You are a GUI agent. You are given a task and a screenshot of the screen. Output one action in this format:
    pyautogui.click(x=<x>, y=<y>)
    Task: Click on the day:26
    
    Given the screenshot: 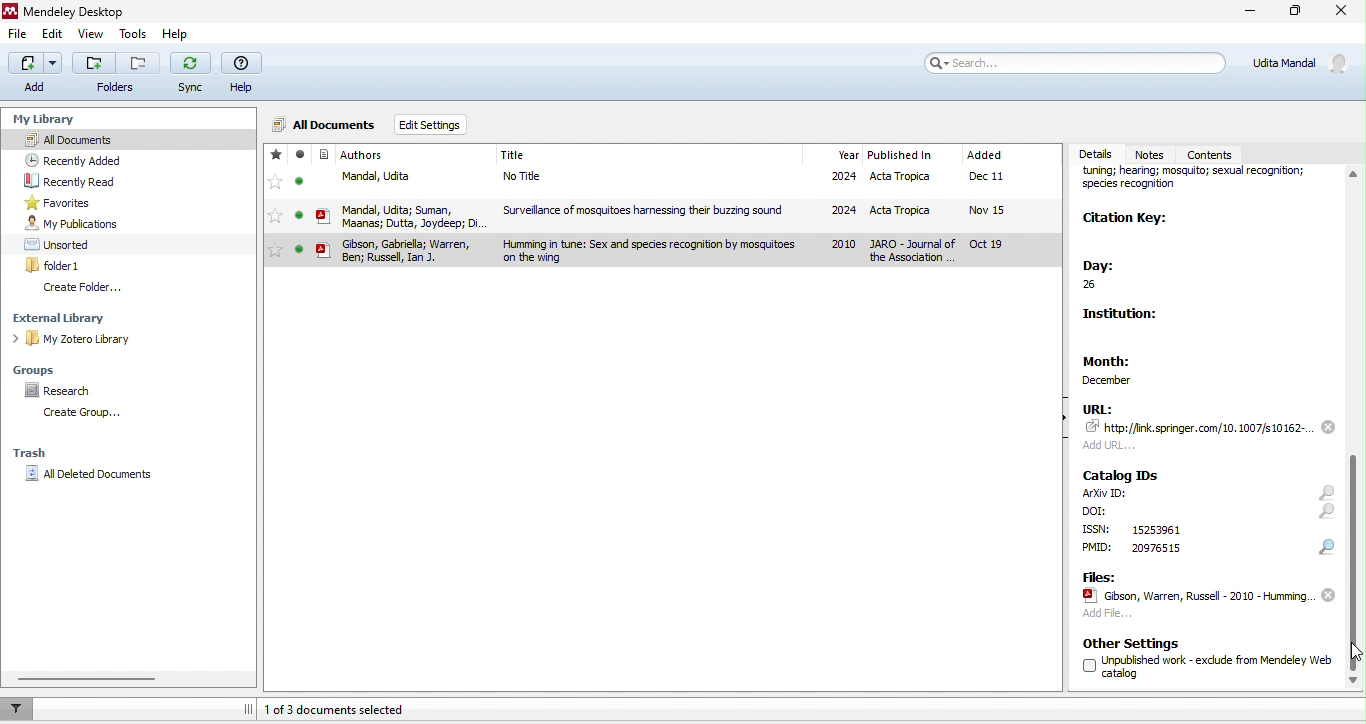 What is the action you would take?
    pyautogui.click(x=1110, y=276)
    